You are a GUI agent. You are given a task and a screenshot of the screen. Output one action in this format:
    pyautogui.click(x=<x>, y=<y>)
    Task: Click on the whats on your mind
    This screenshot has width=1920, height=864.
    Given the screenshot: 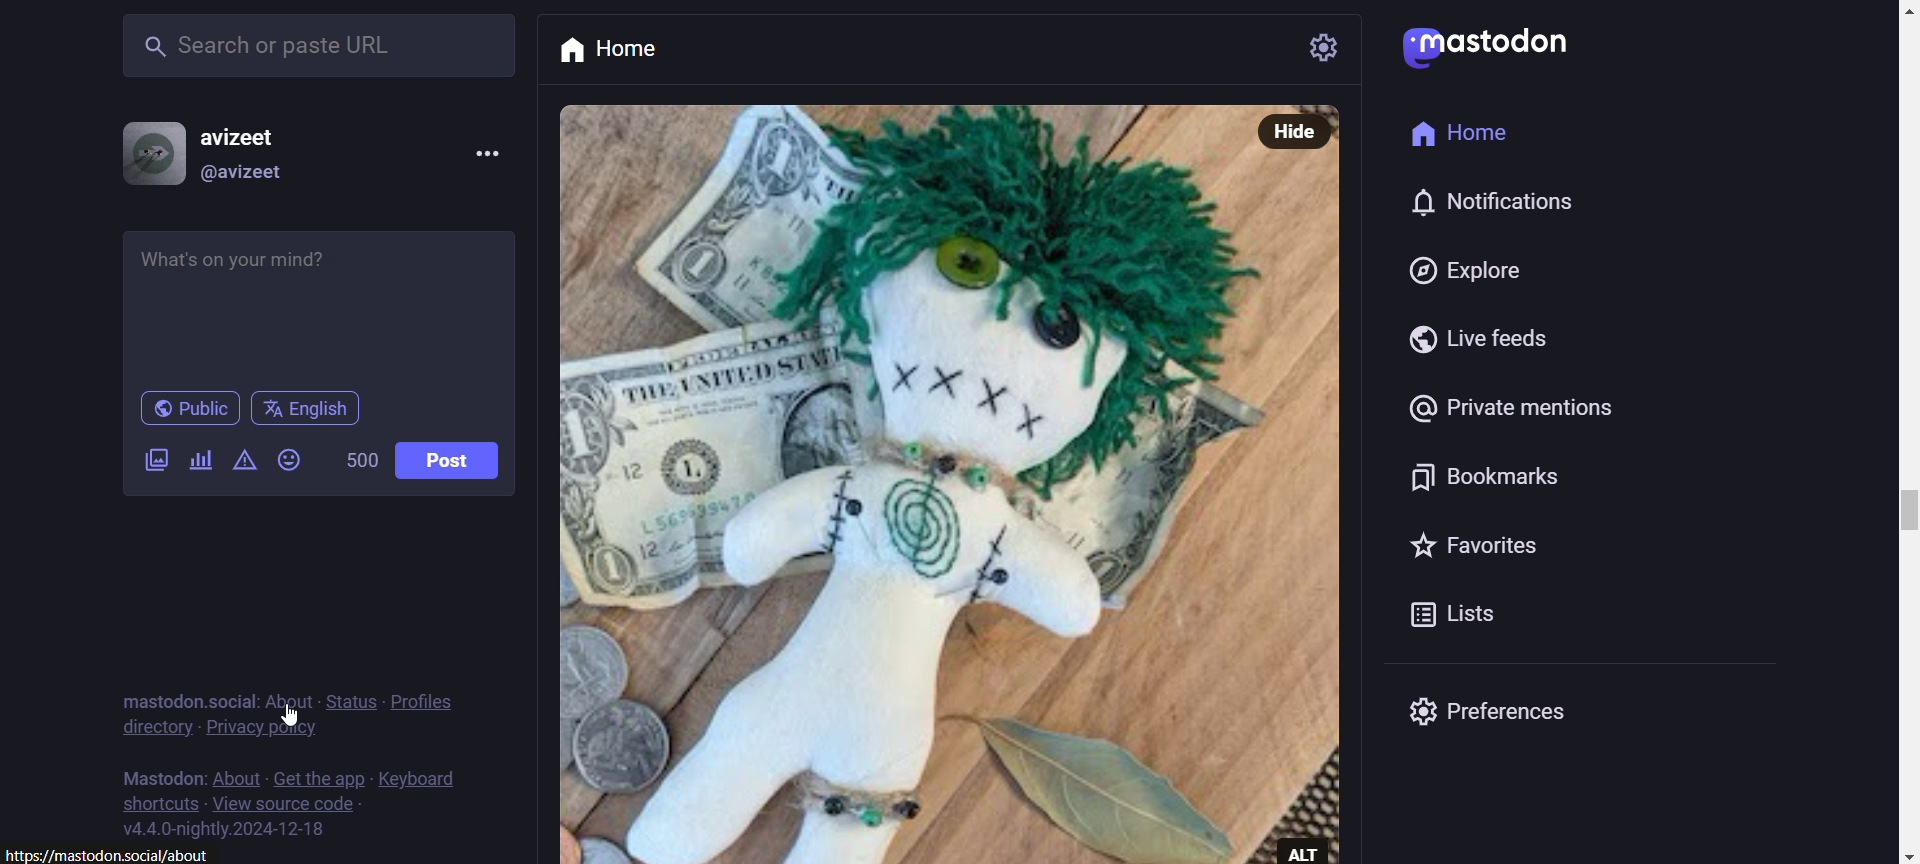 What is the action you would take?
    pyautogui.click(x=321, y=305)
    